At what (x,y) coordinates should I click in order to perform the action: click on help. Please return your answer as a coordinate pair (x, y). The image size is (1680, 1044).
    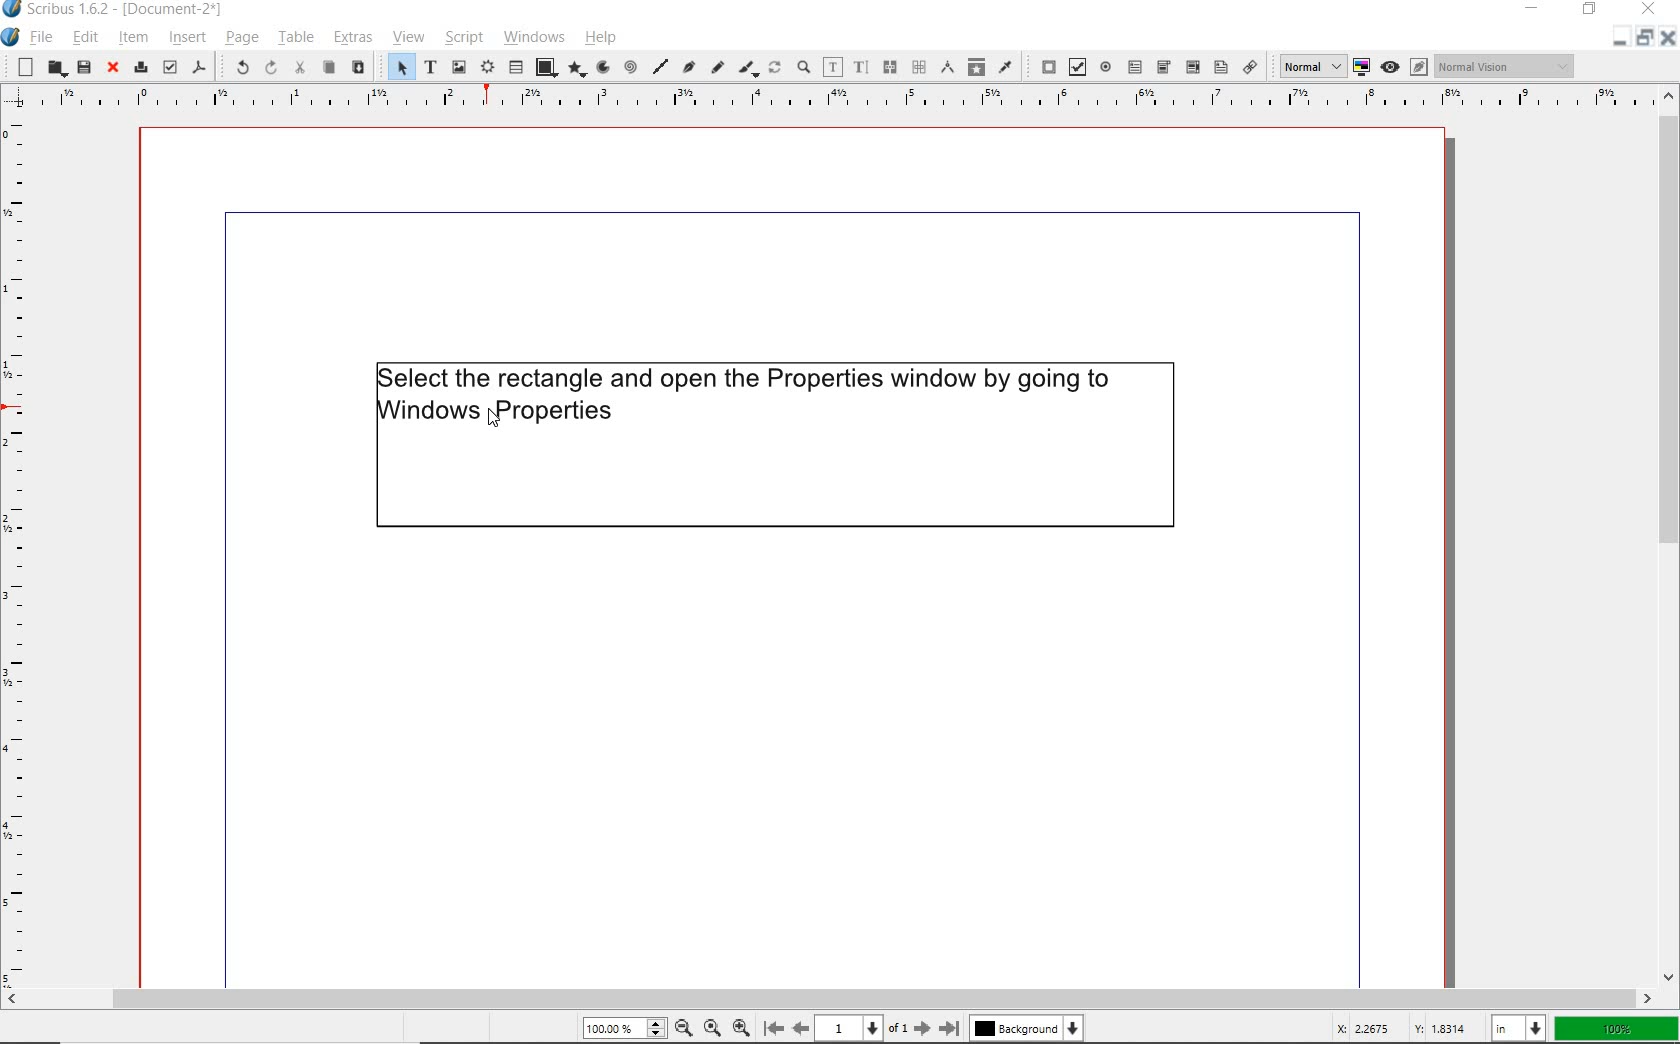
    Looking at the image, I should click on (601, 38).